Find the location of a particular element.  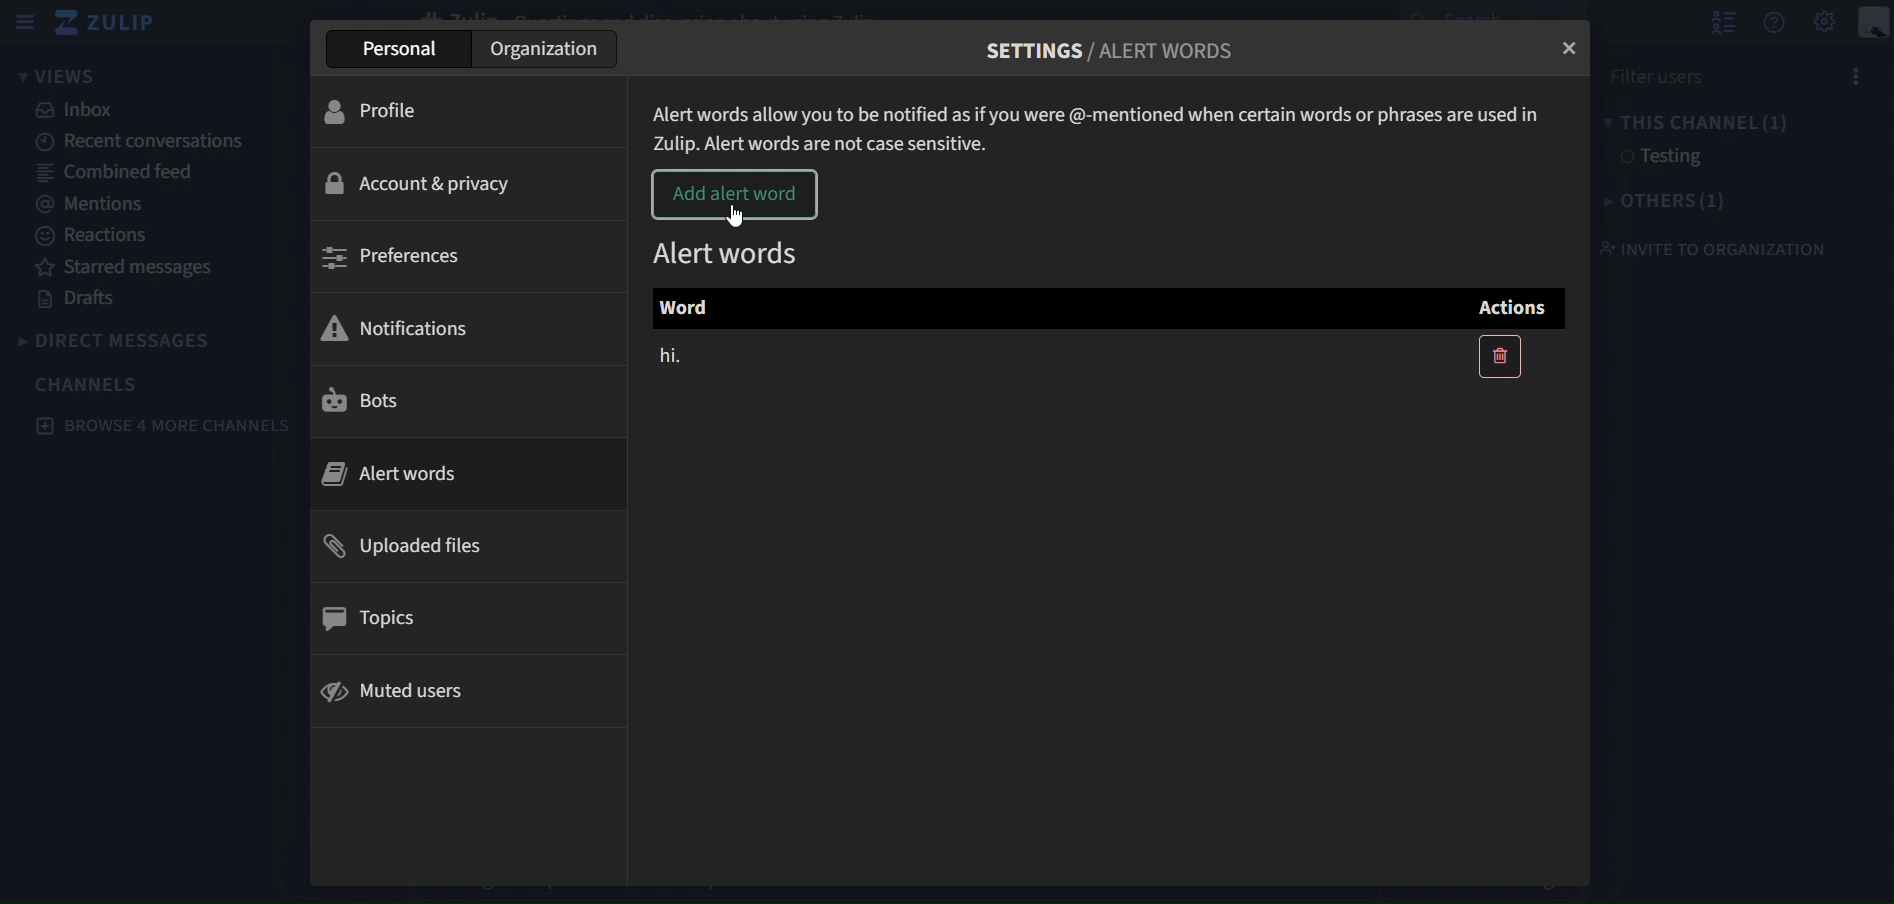

notifications is located at coordinates (420, 325).